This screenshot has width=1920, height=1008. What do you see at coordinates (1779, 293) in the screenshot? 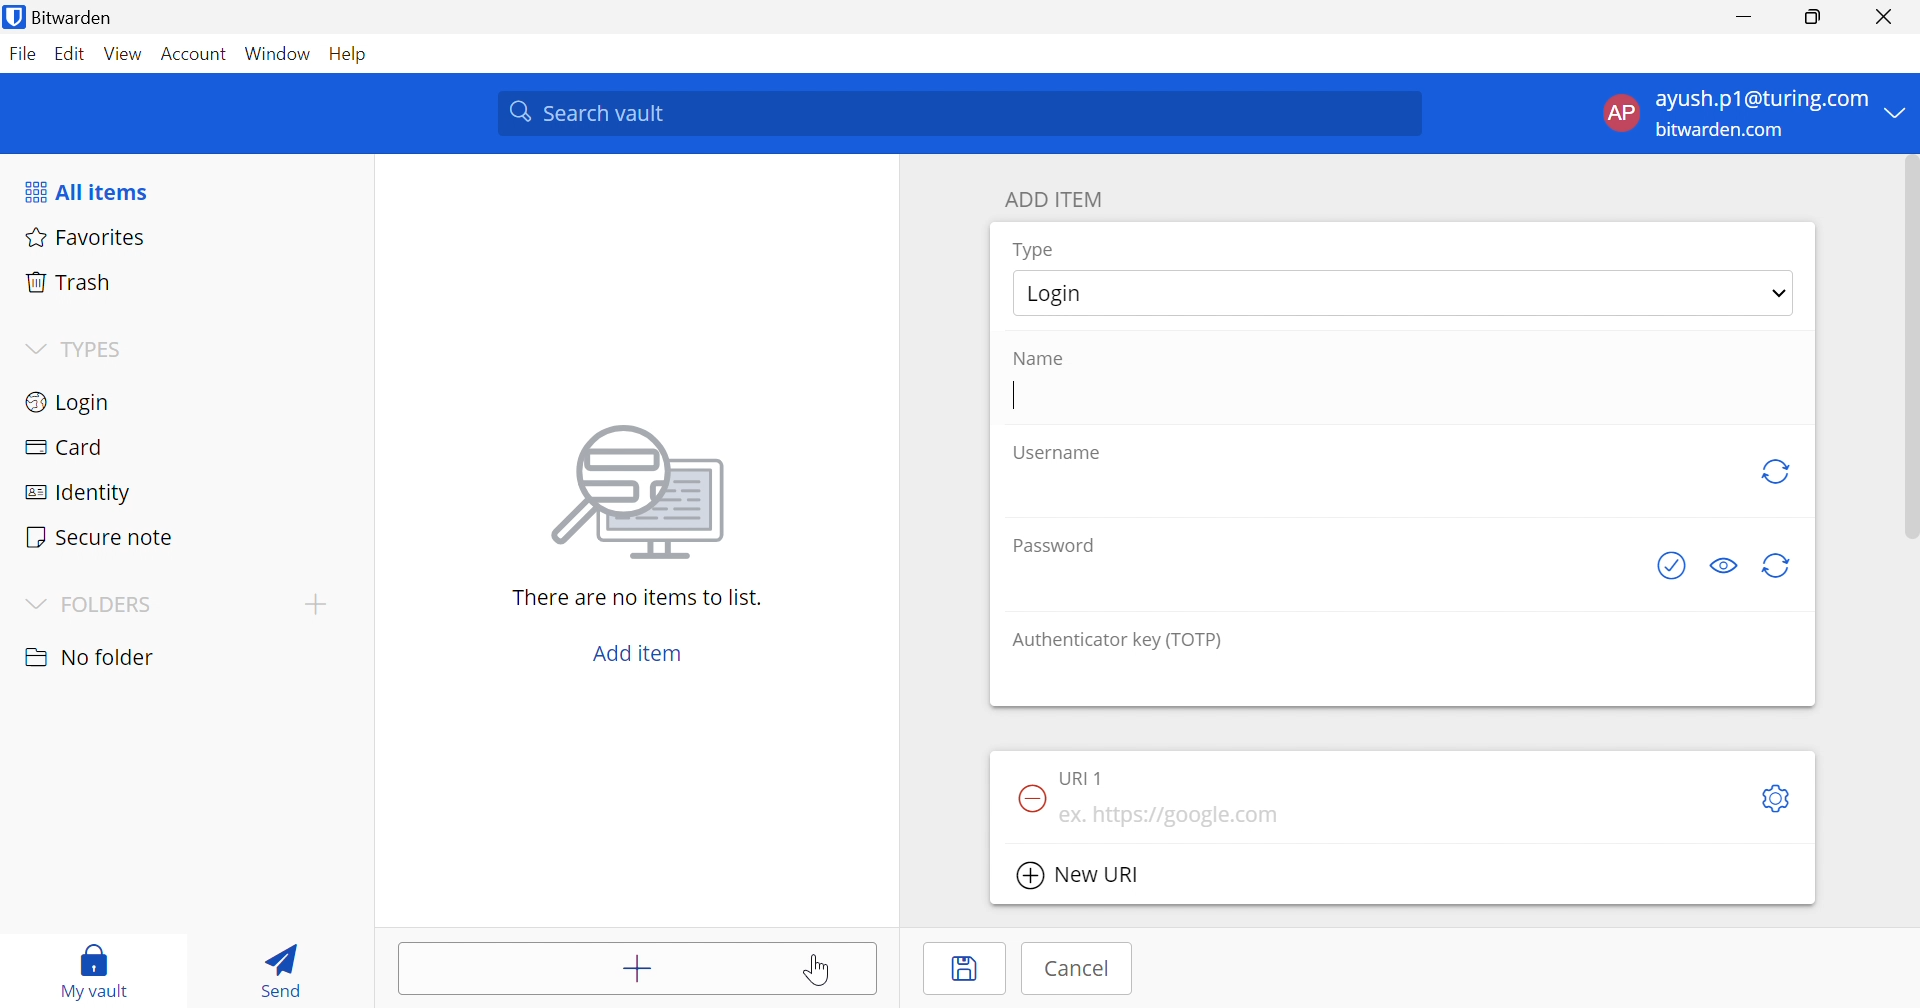
I see `Drop down` at bounding box center [1779, 293].